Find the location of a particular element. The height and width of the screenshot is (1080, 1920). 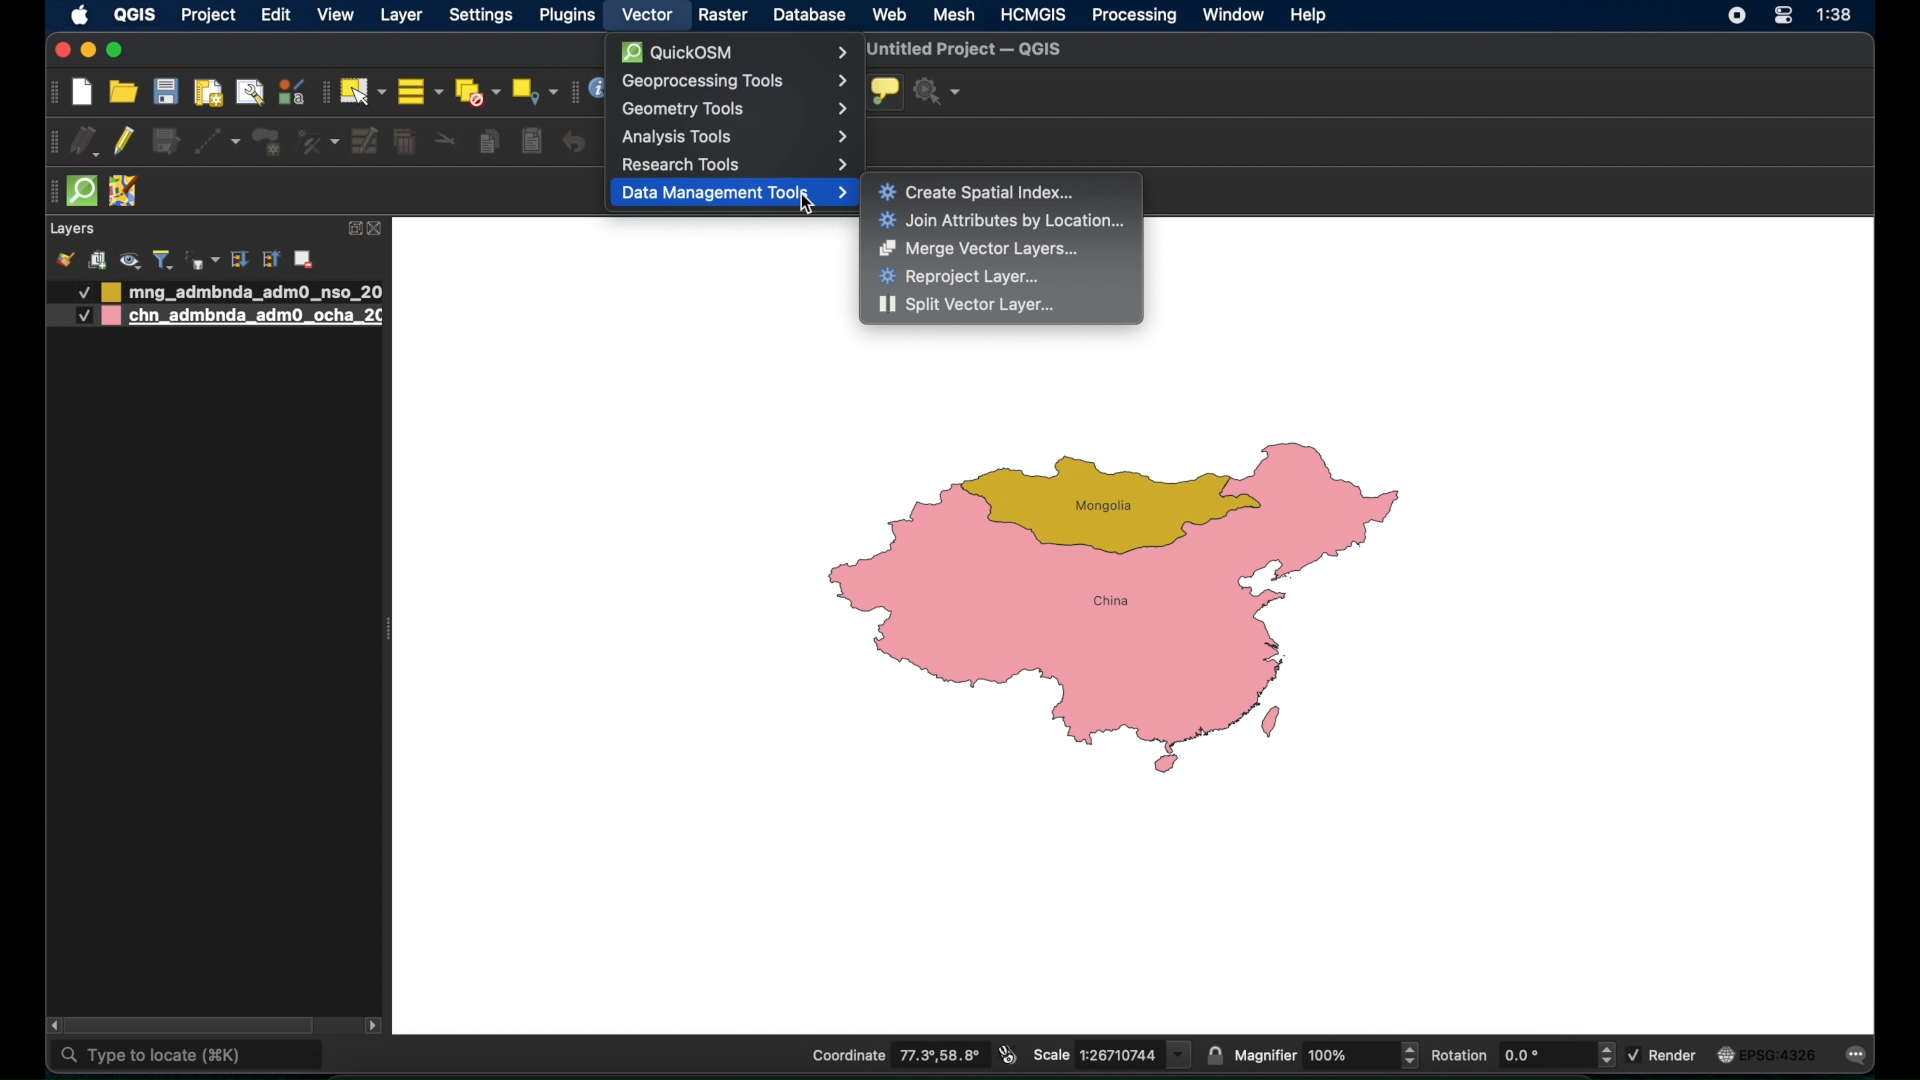

modify attributes is located at coordinates (363, 142).